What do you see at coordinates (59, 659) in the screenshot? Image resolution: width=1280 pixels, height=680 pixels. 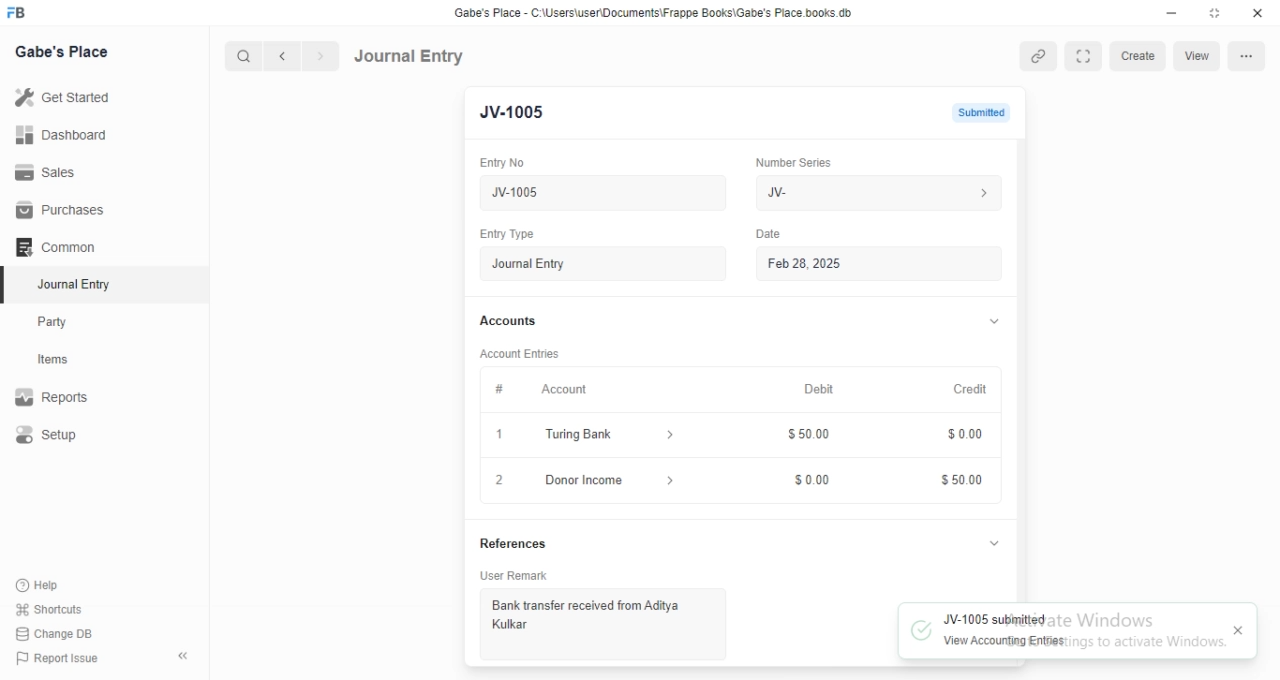 I see `) Report Issue` at bounding box center [59, 659].